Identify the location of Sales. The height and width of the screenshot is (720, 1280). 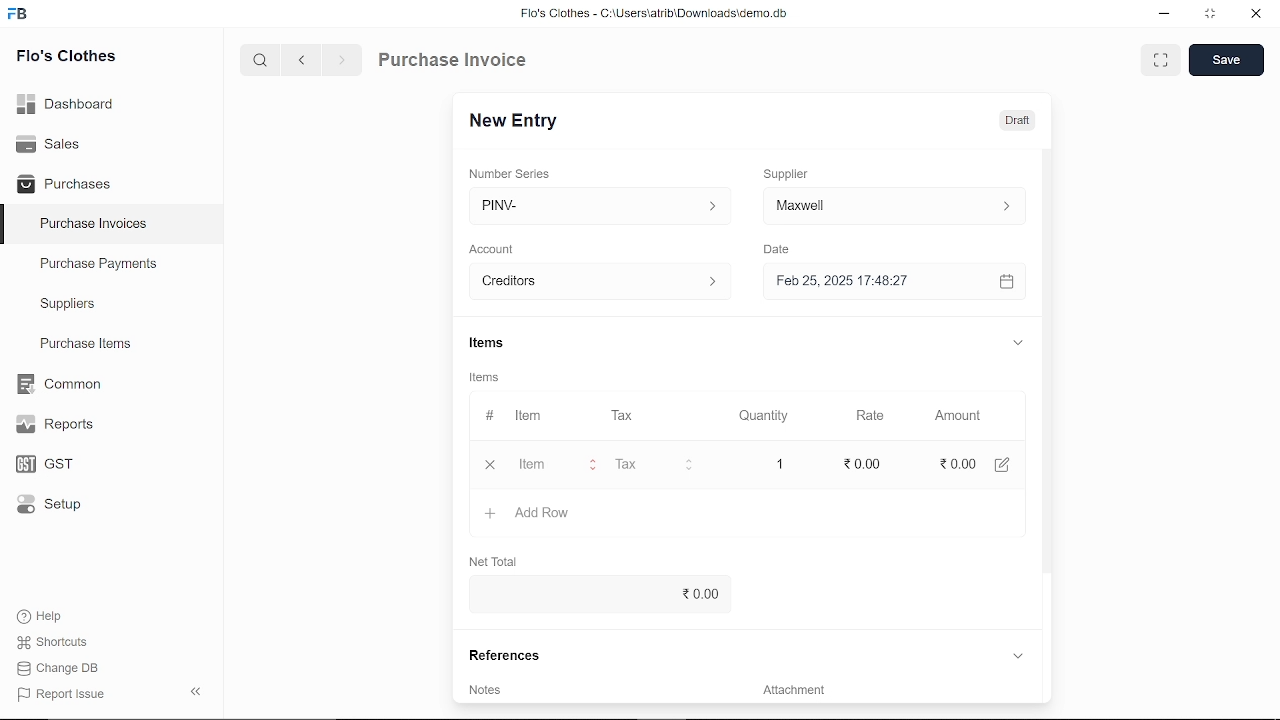
(48, 142).